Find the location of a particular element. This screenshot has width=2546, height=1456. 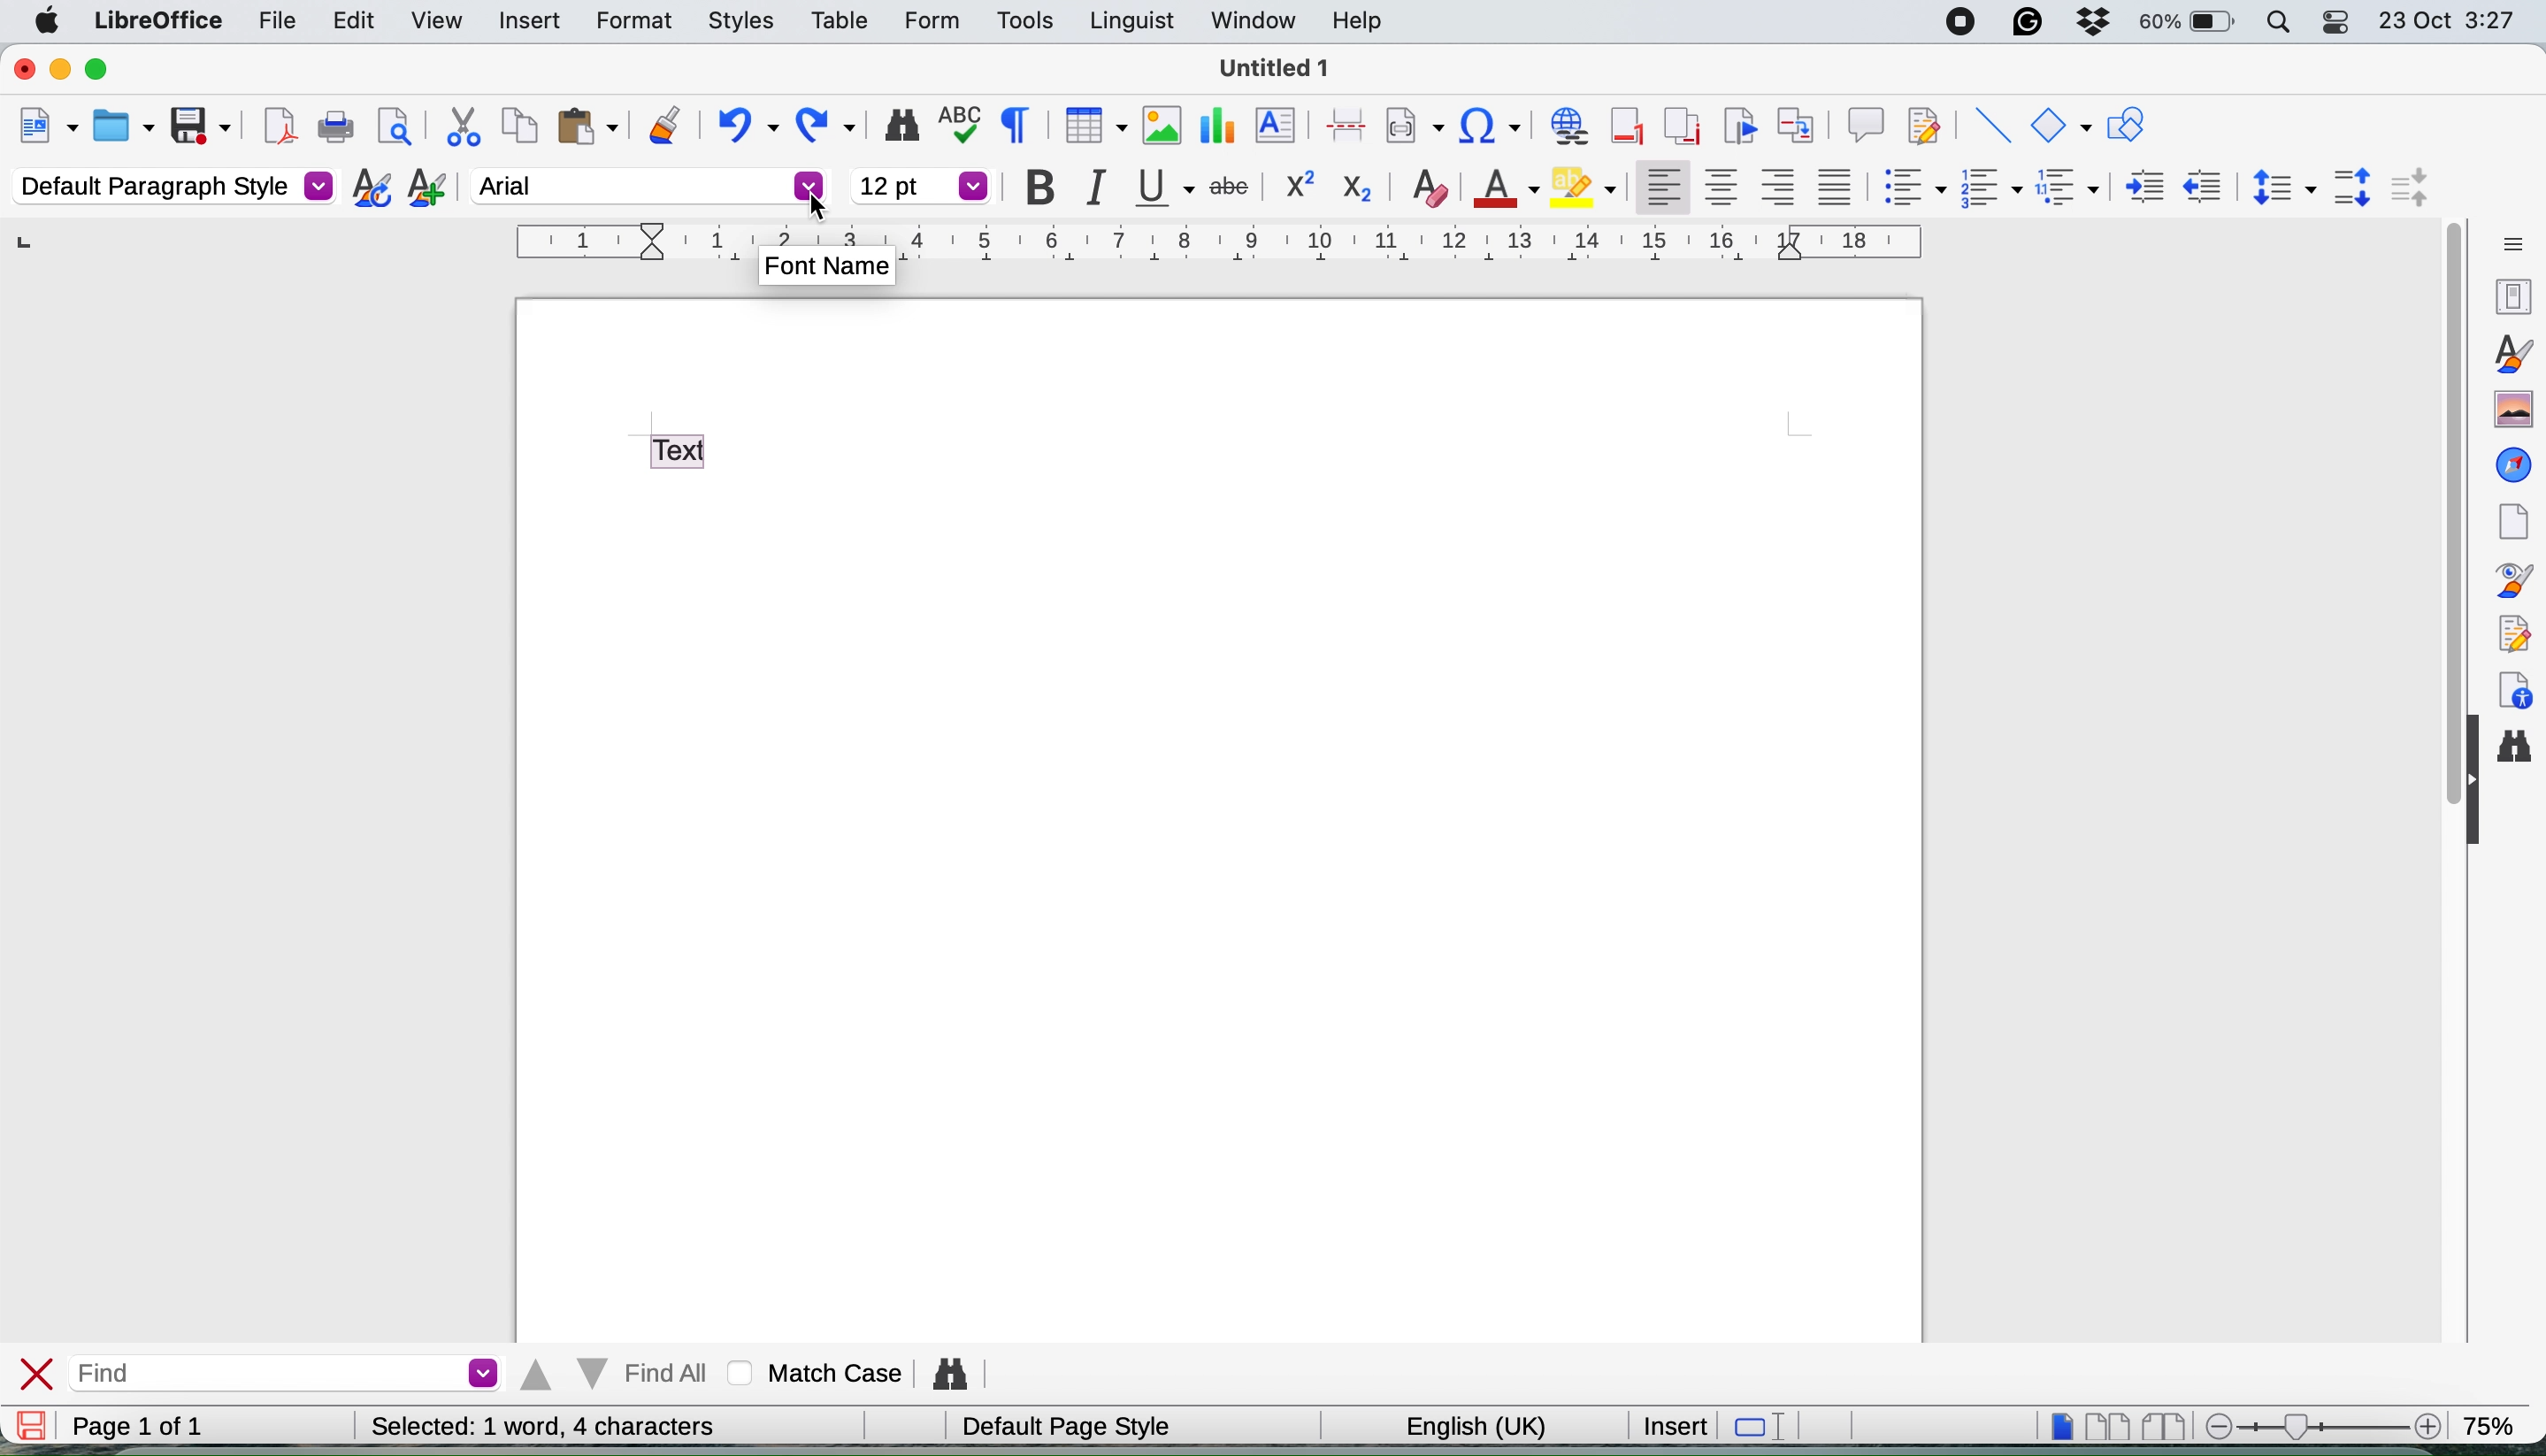

decrease indent is located at coordinates (2200, 187).